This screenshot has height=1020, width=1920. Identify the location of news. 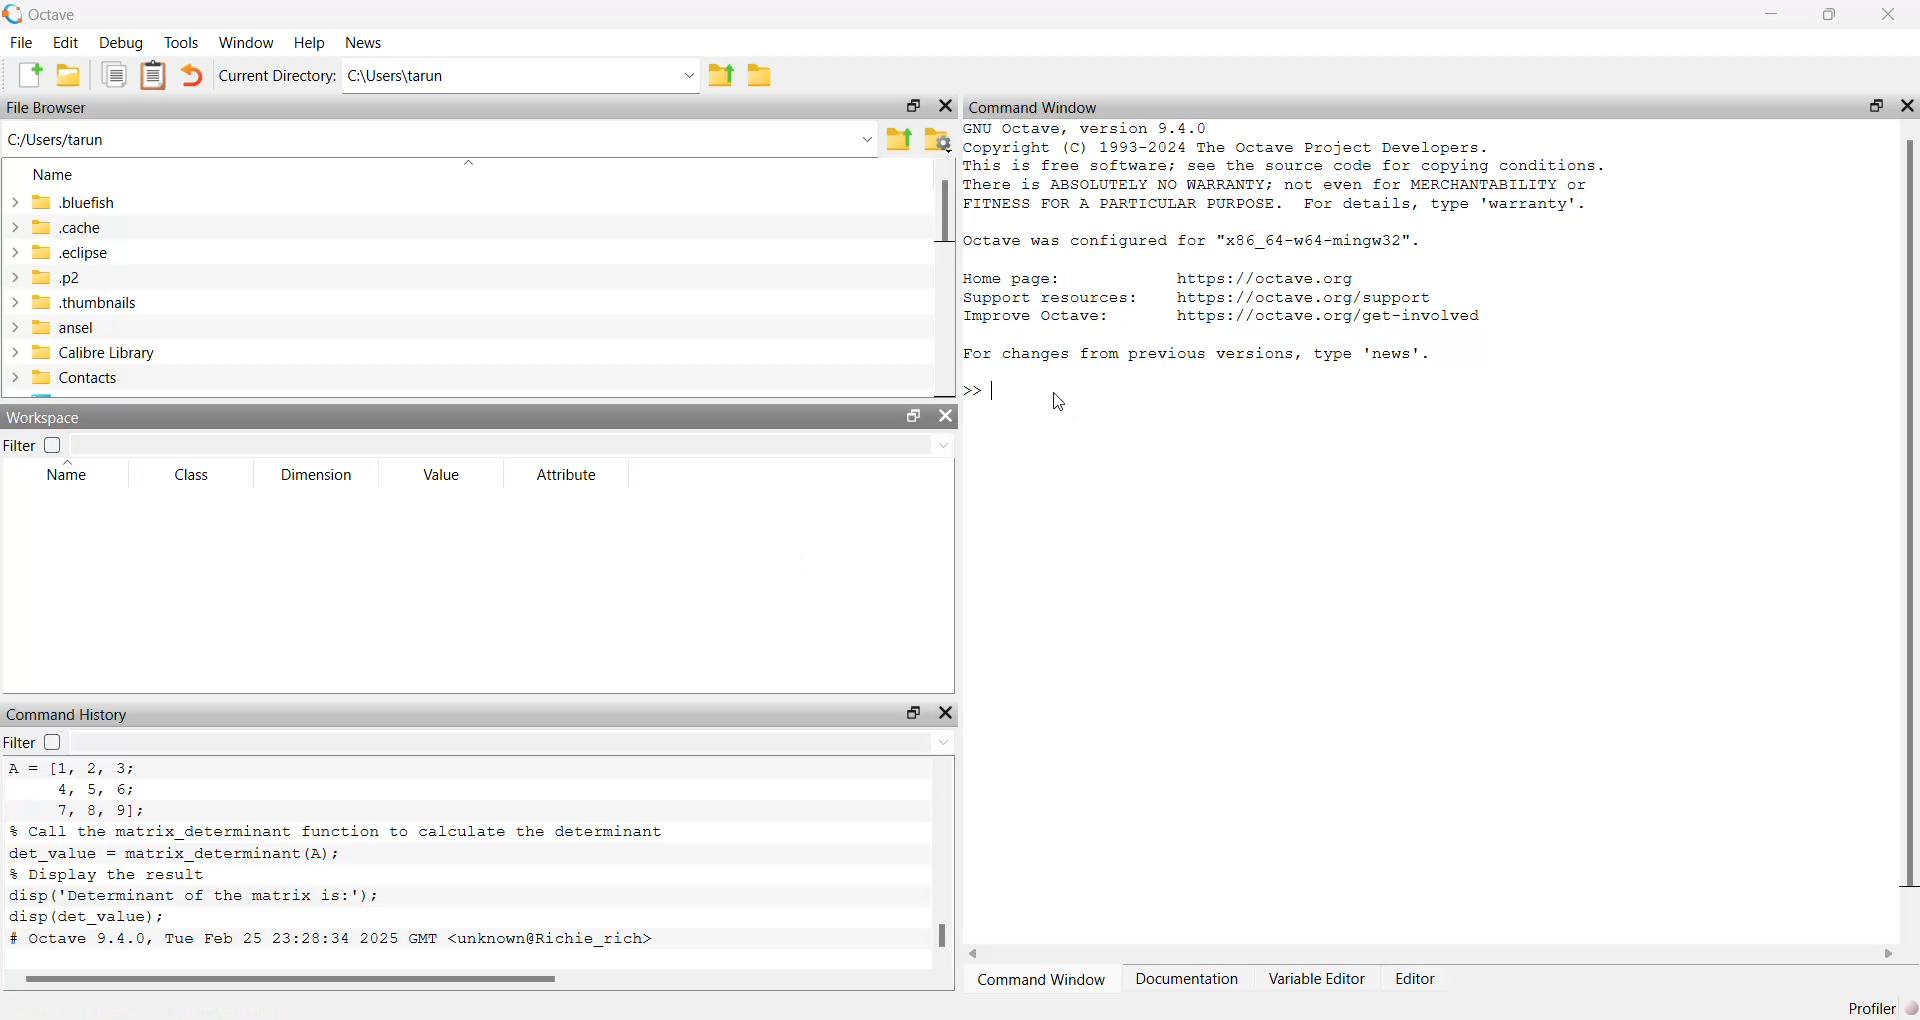
(367, 42).